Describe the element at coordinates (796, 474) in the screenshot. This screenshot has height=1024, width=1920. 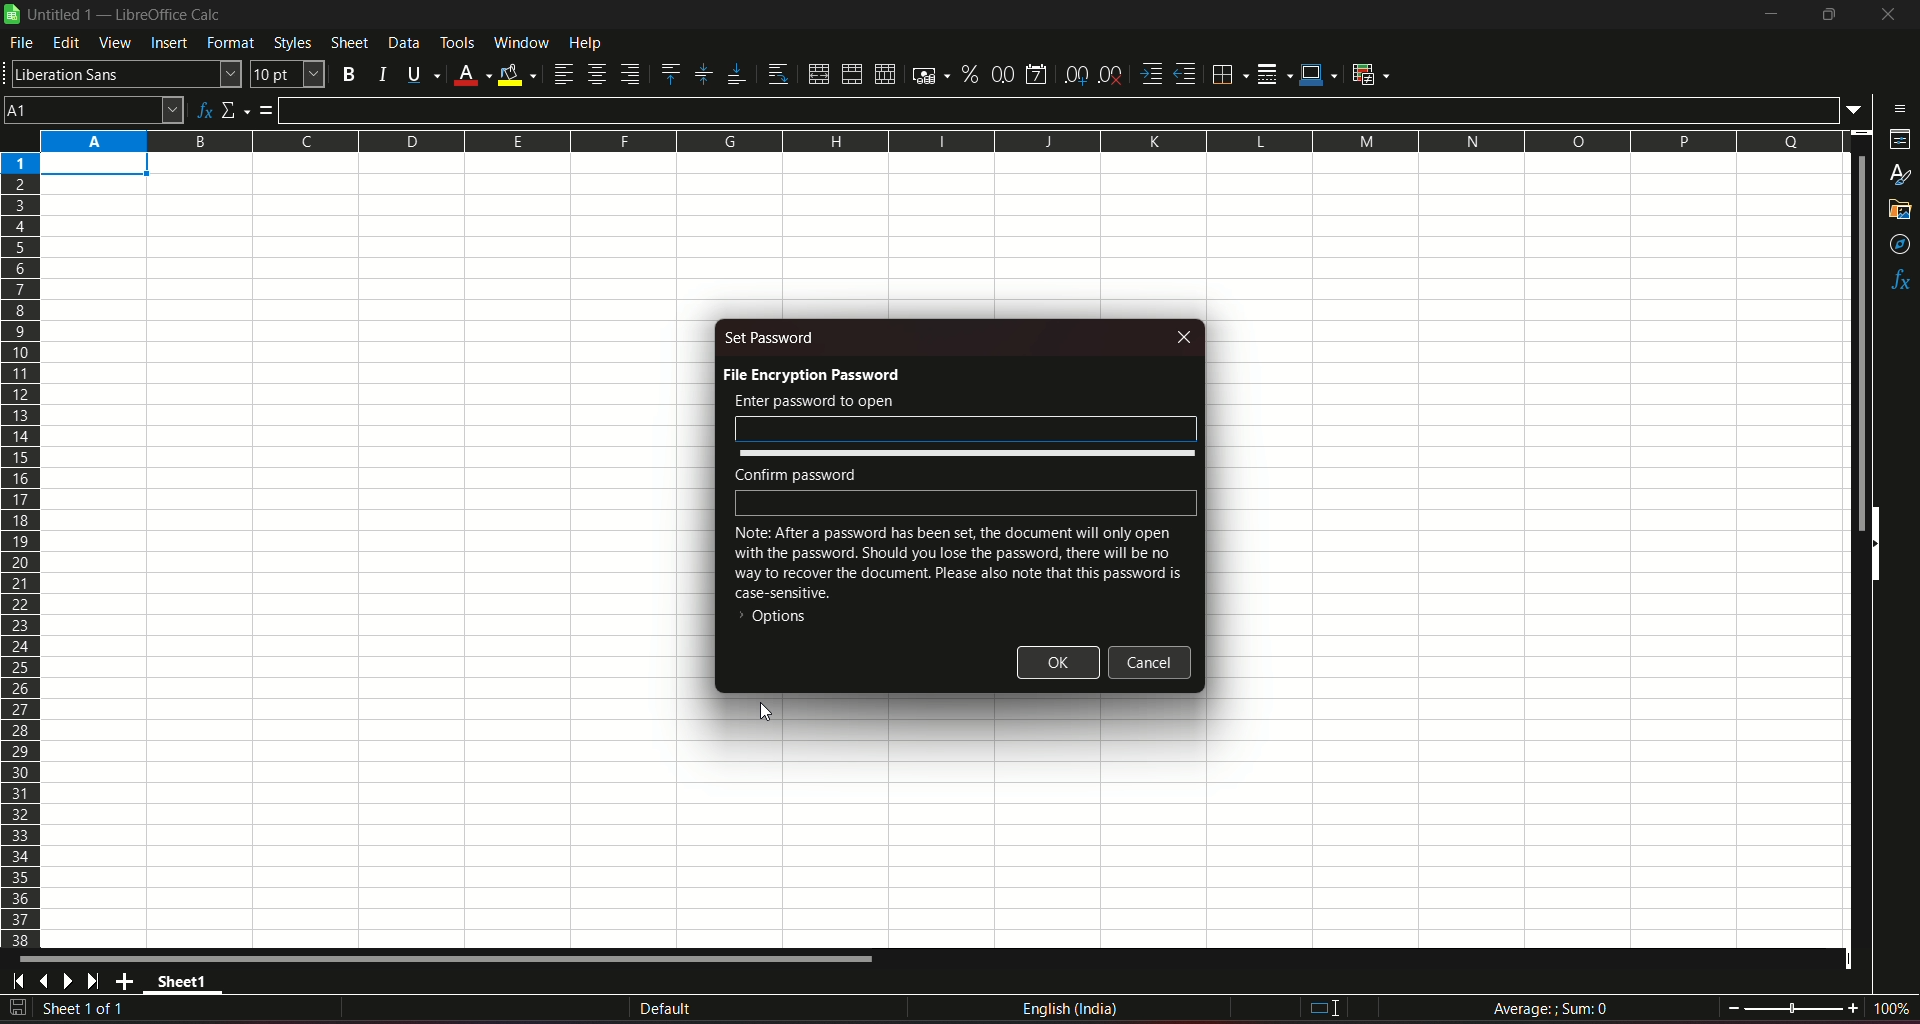
I see `confirm password` at that location.